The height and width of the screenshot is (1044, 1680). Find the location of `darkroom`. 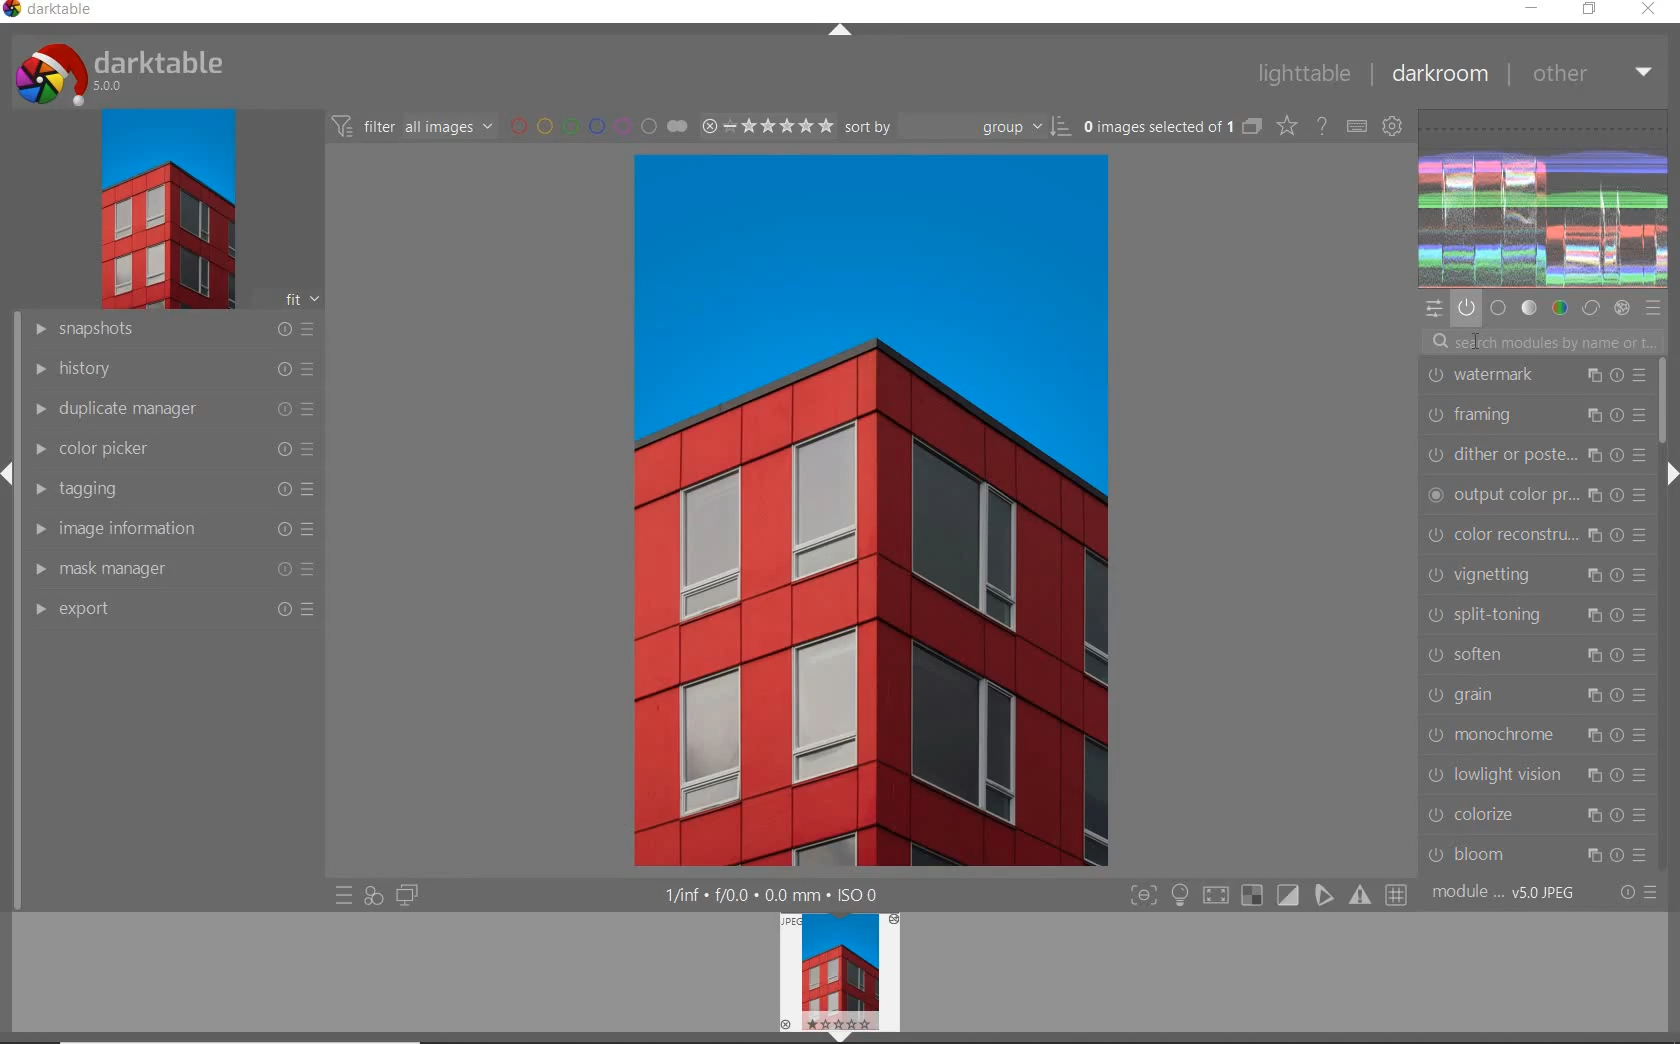

darkroom is located at coordinates (1440, 71).